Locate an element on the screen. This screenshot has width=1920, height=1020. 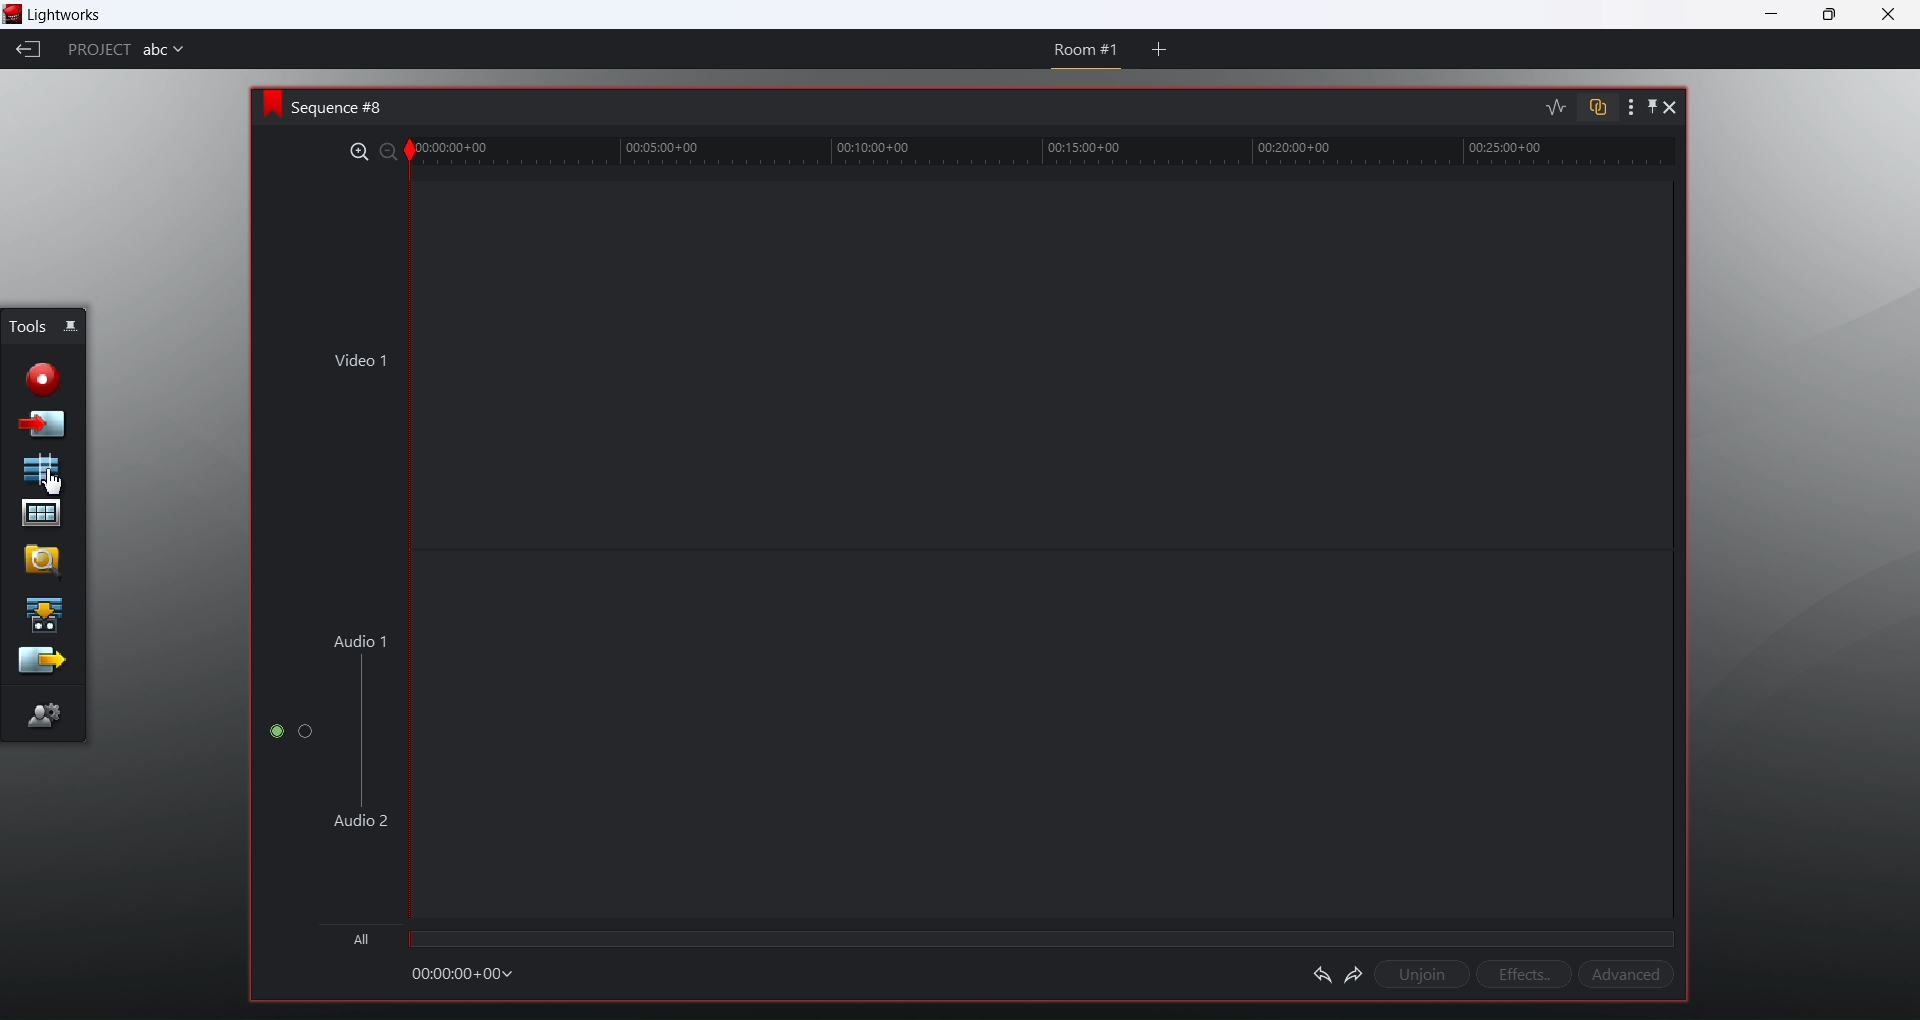
solo this track is located at coordinates (307, 733).